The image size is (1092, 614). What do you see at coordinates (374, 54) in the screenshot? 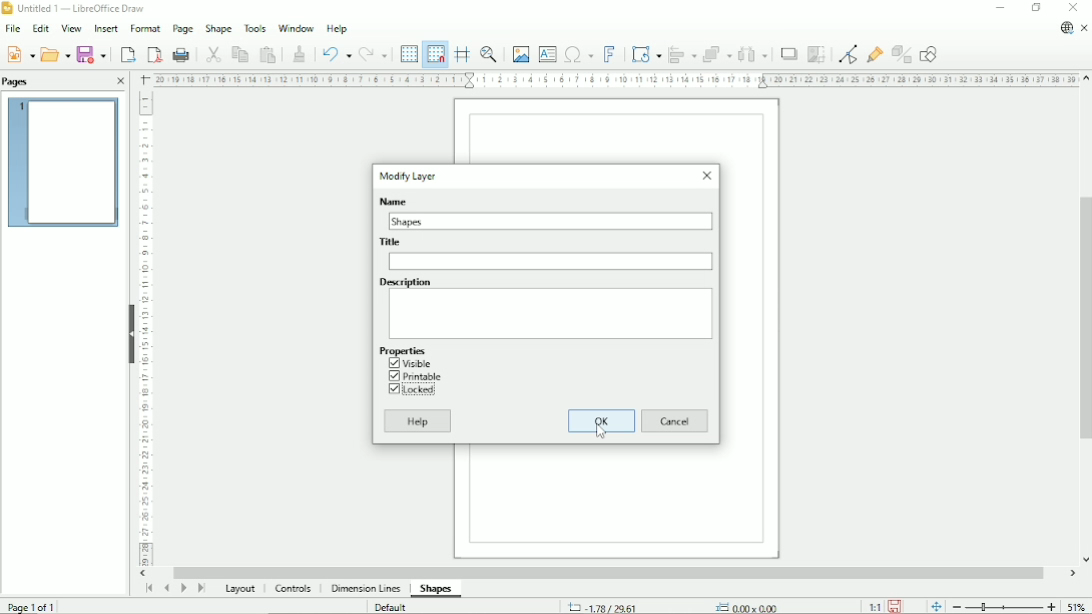
I see `Redo` at bounding box center [374, 54].